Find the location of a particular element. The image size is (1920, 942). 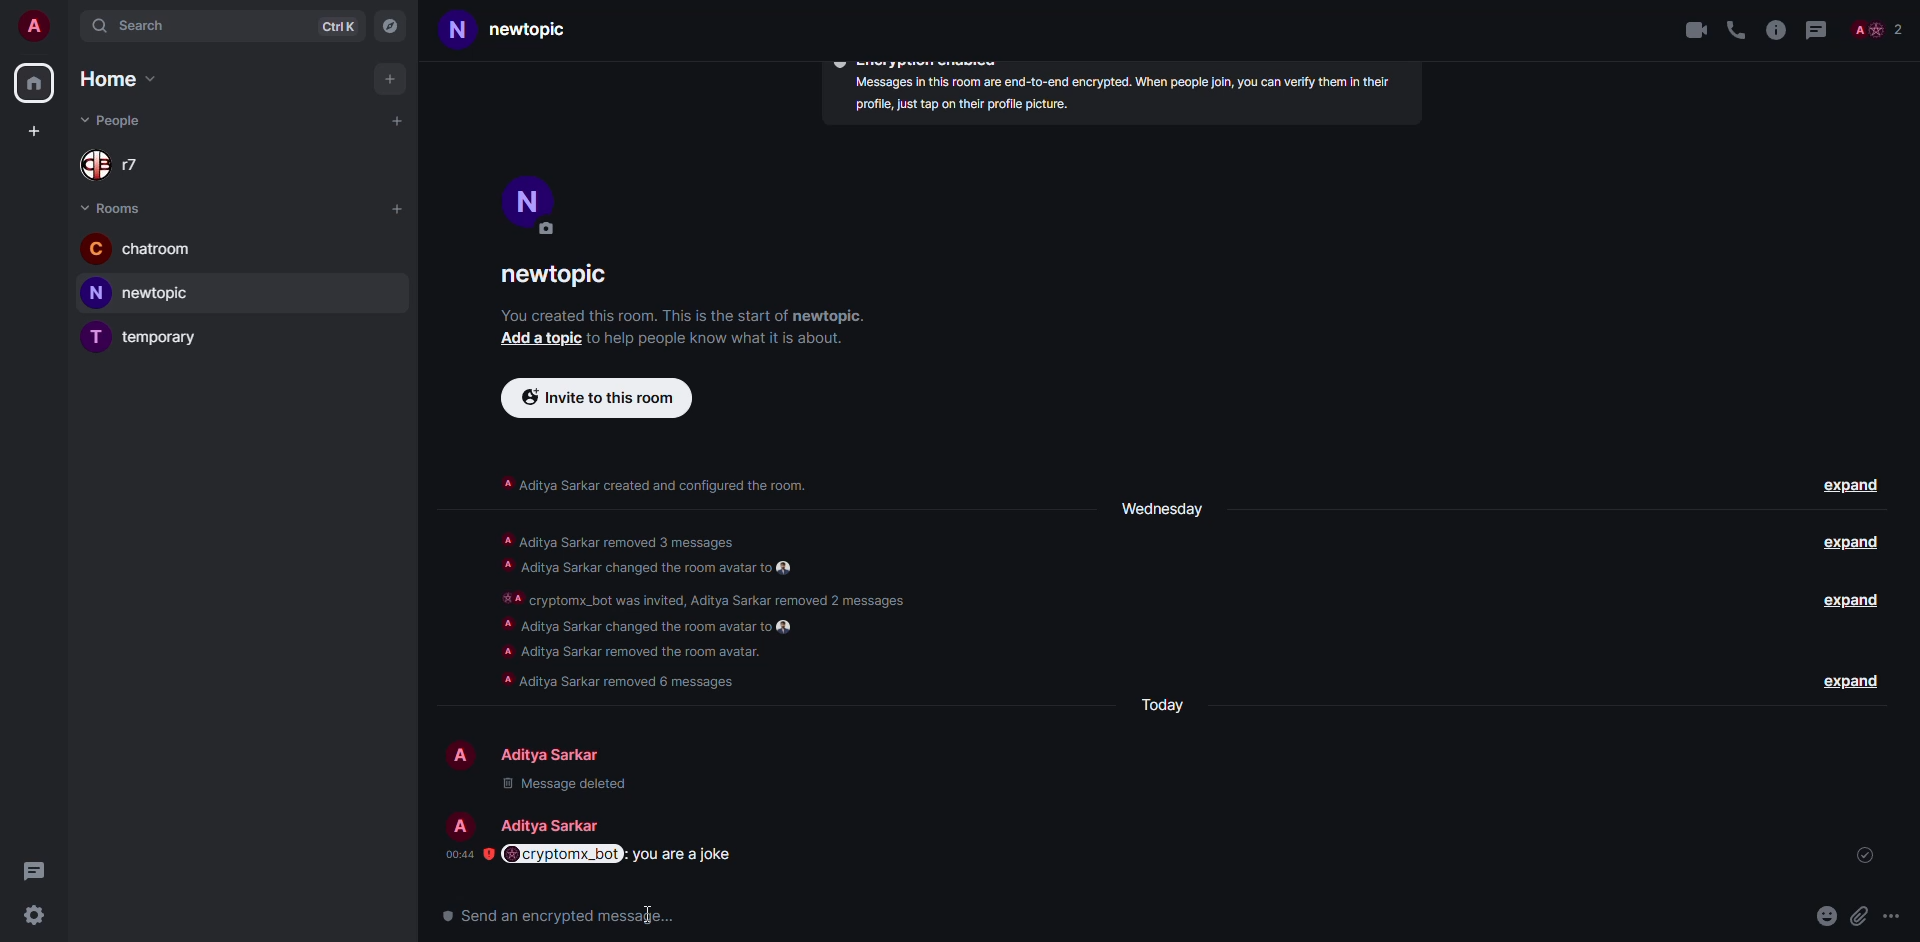

emoji is located at coordinates (1789, 914).